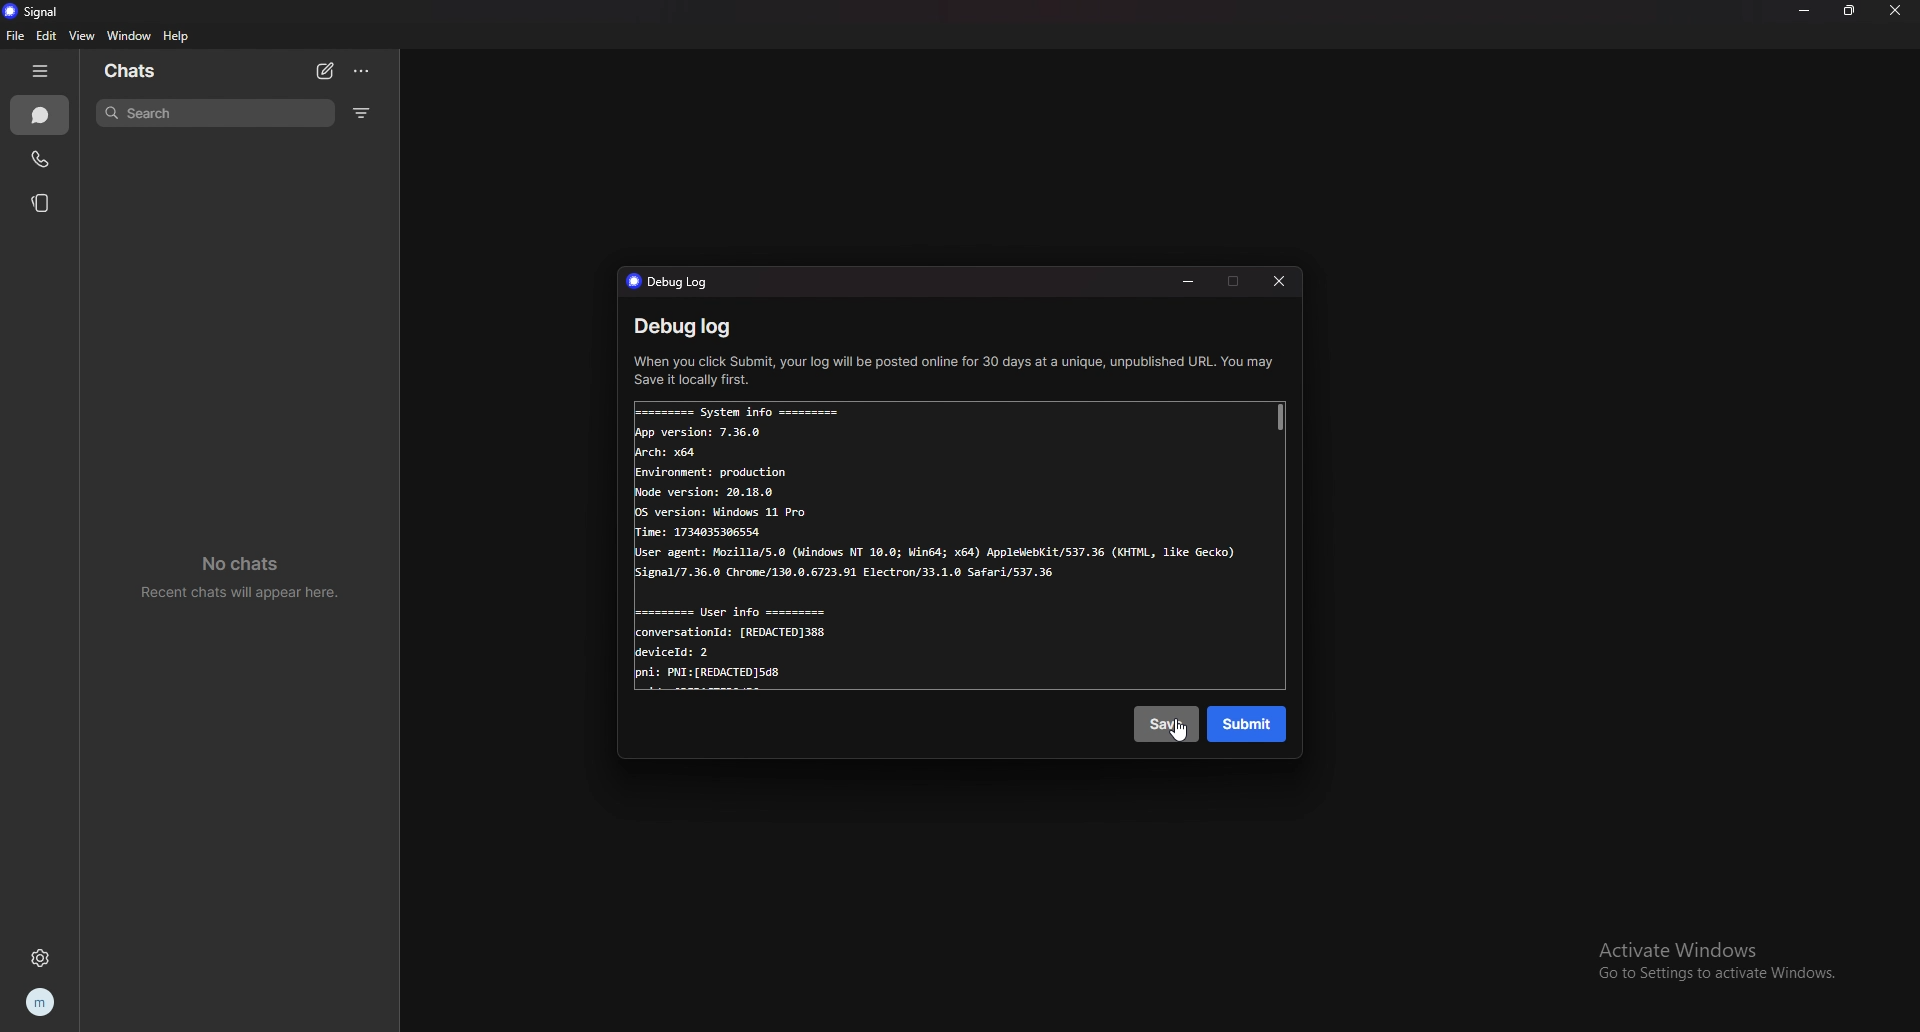 Image resolution: width=1920 pixels, height=1032 pixels. Describe the element at coordinates (153, 71) in the screenshot. I see `chats` at that location.